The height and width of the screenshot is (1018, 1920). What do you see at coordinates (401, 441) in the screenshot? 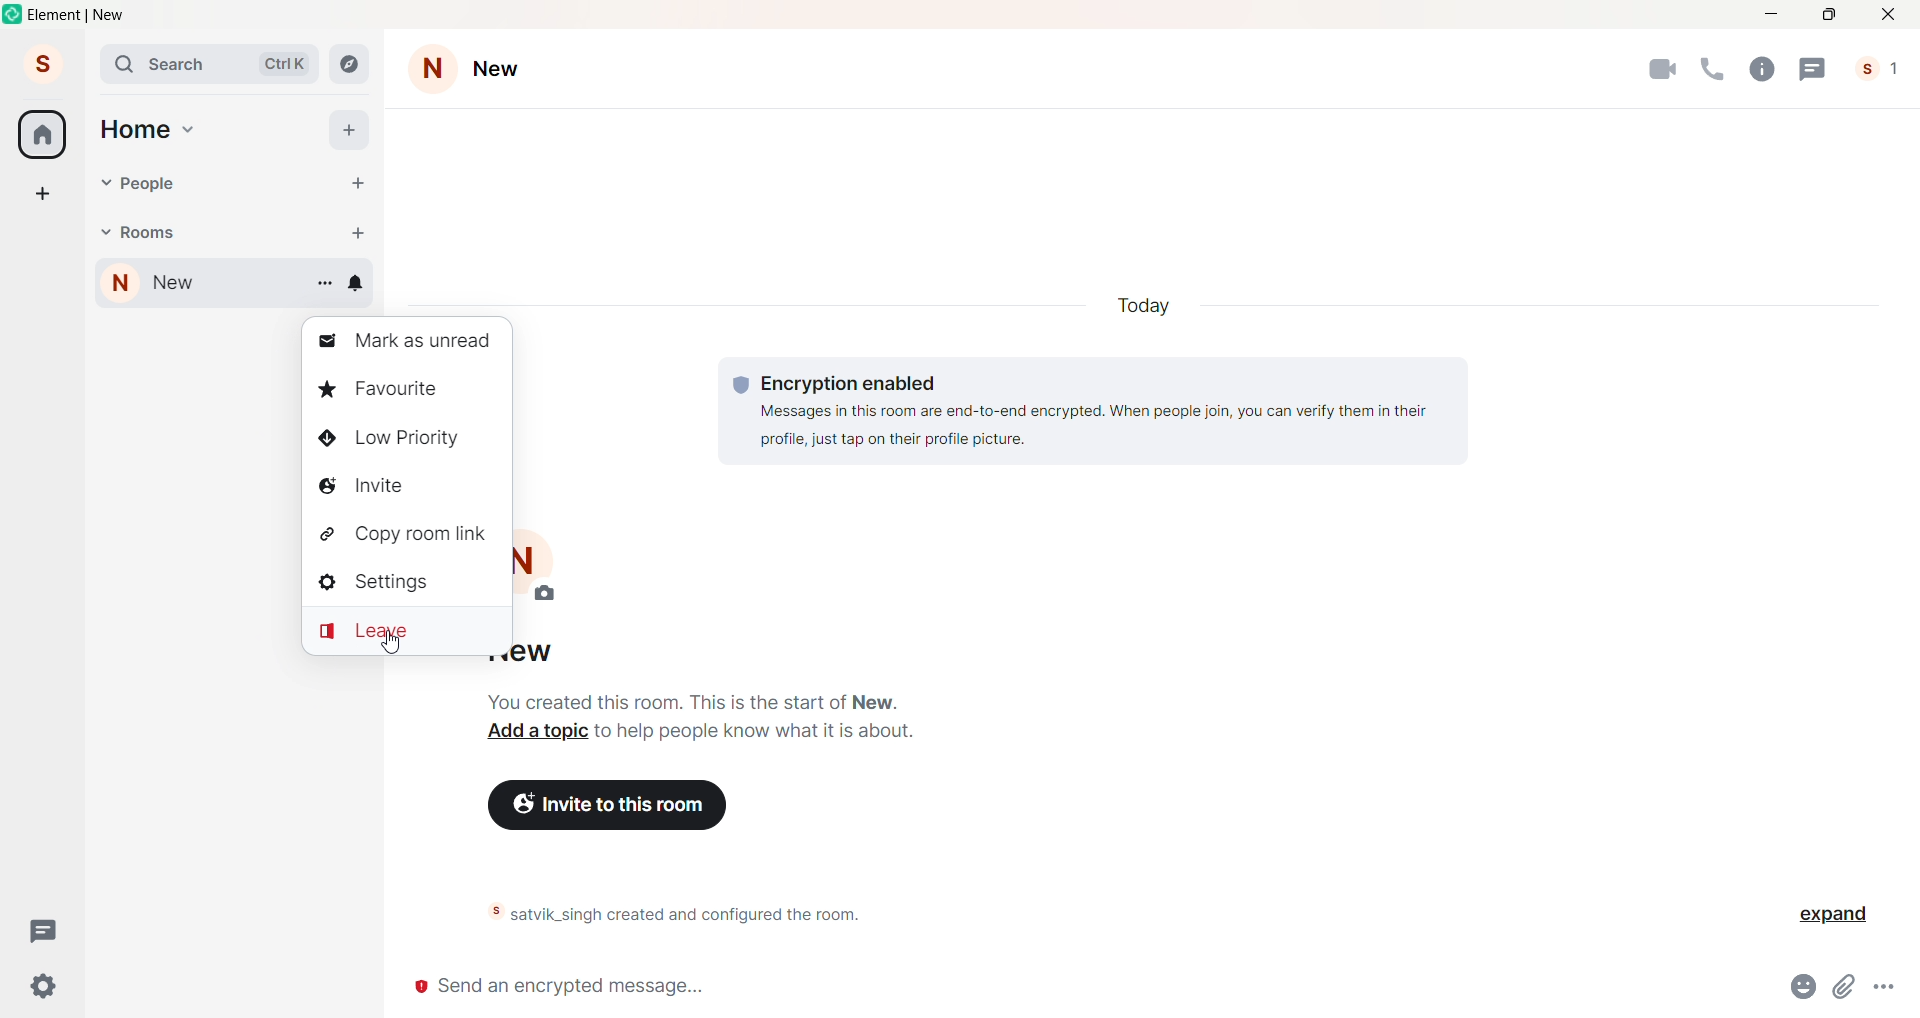
I see `Low Priority` at bounding box center [401, 441].